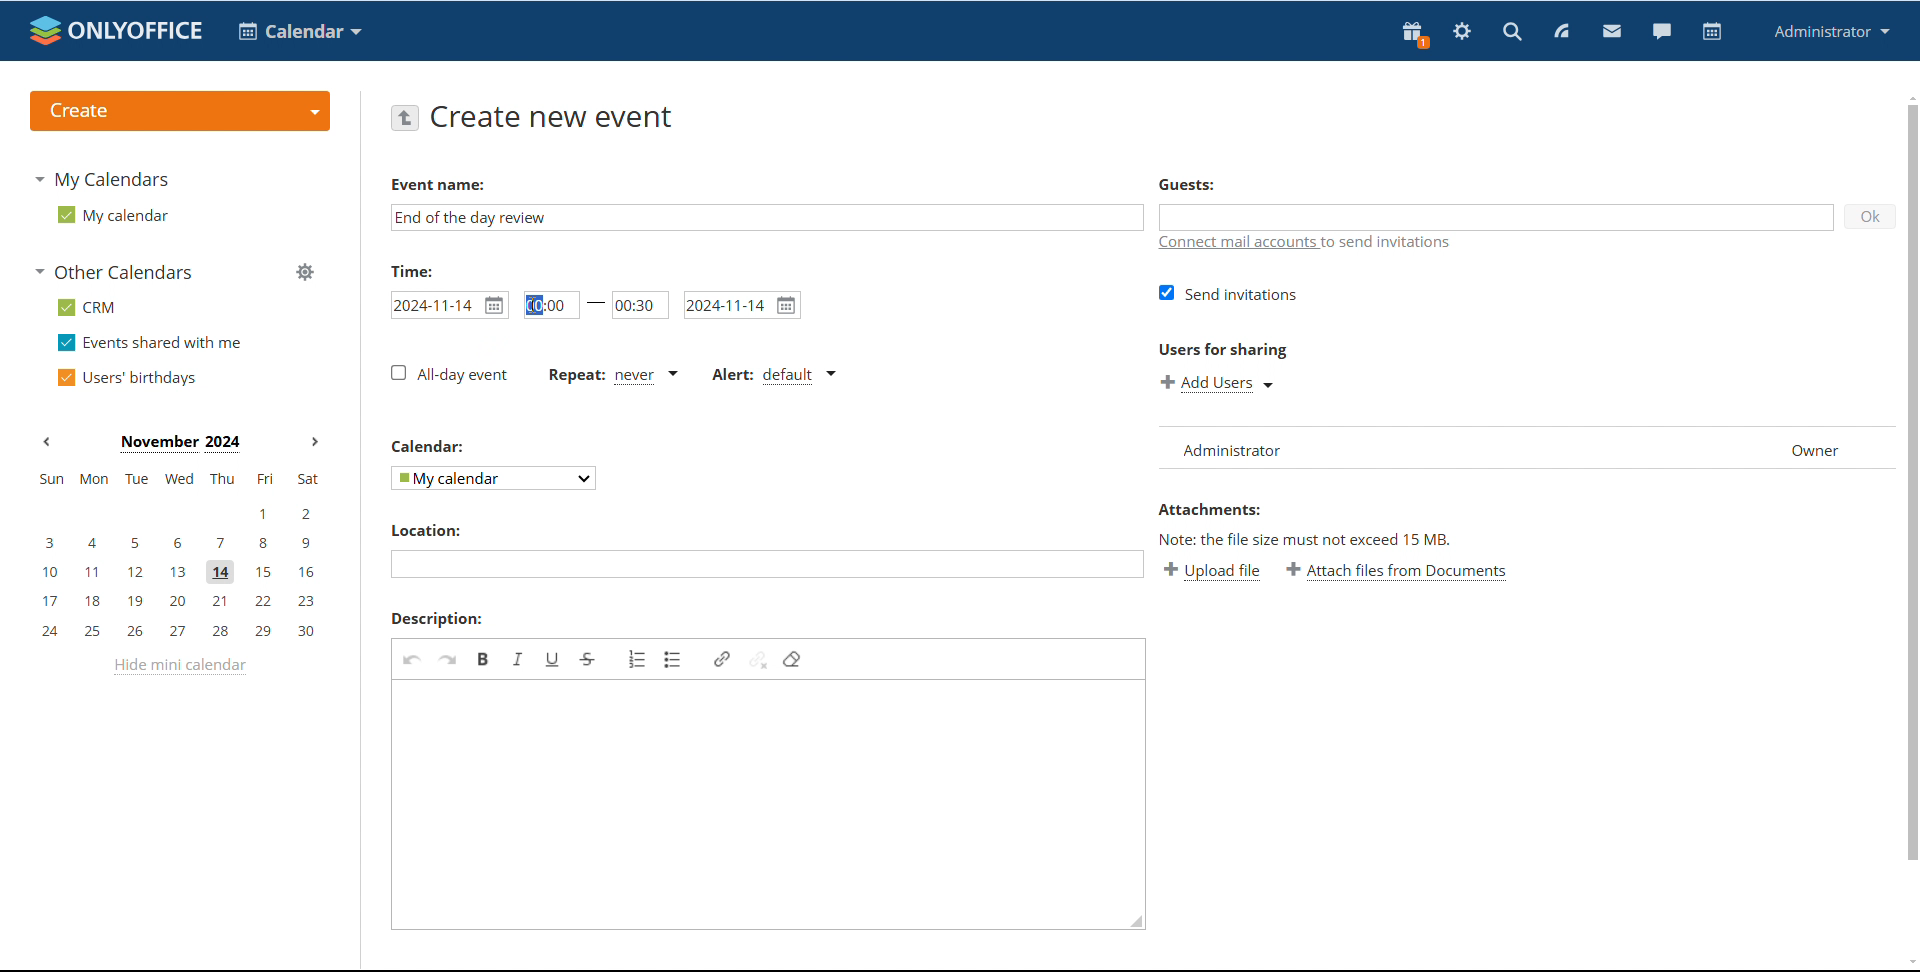 The image size is (1920, 972). What do you see at coordinates (1526, 448) in the screenshot?
I see `list of users` at bounding box center [1526, 448].